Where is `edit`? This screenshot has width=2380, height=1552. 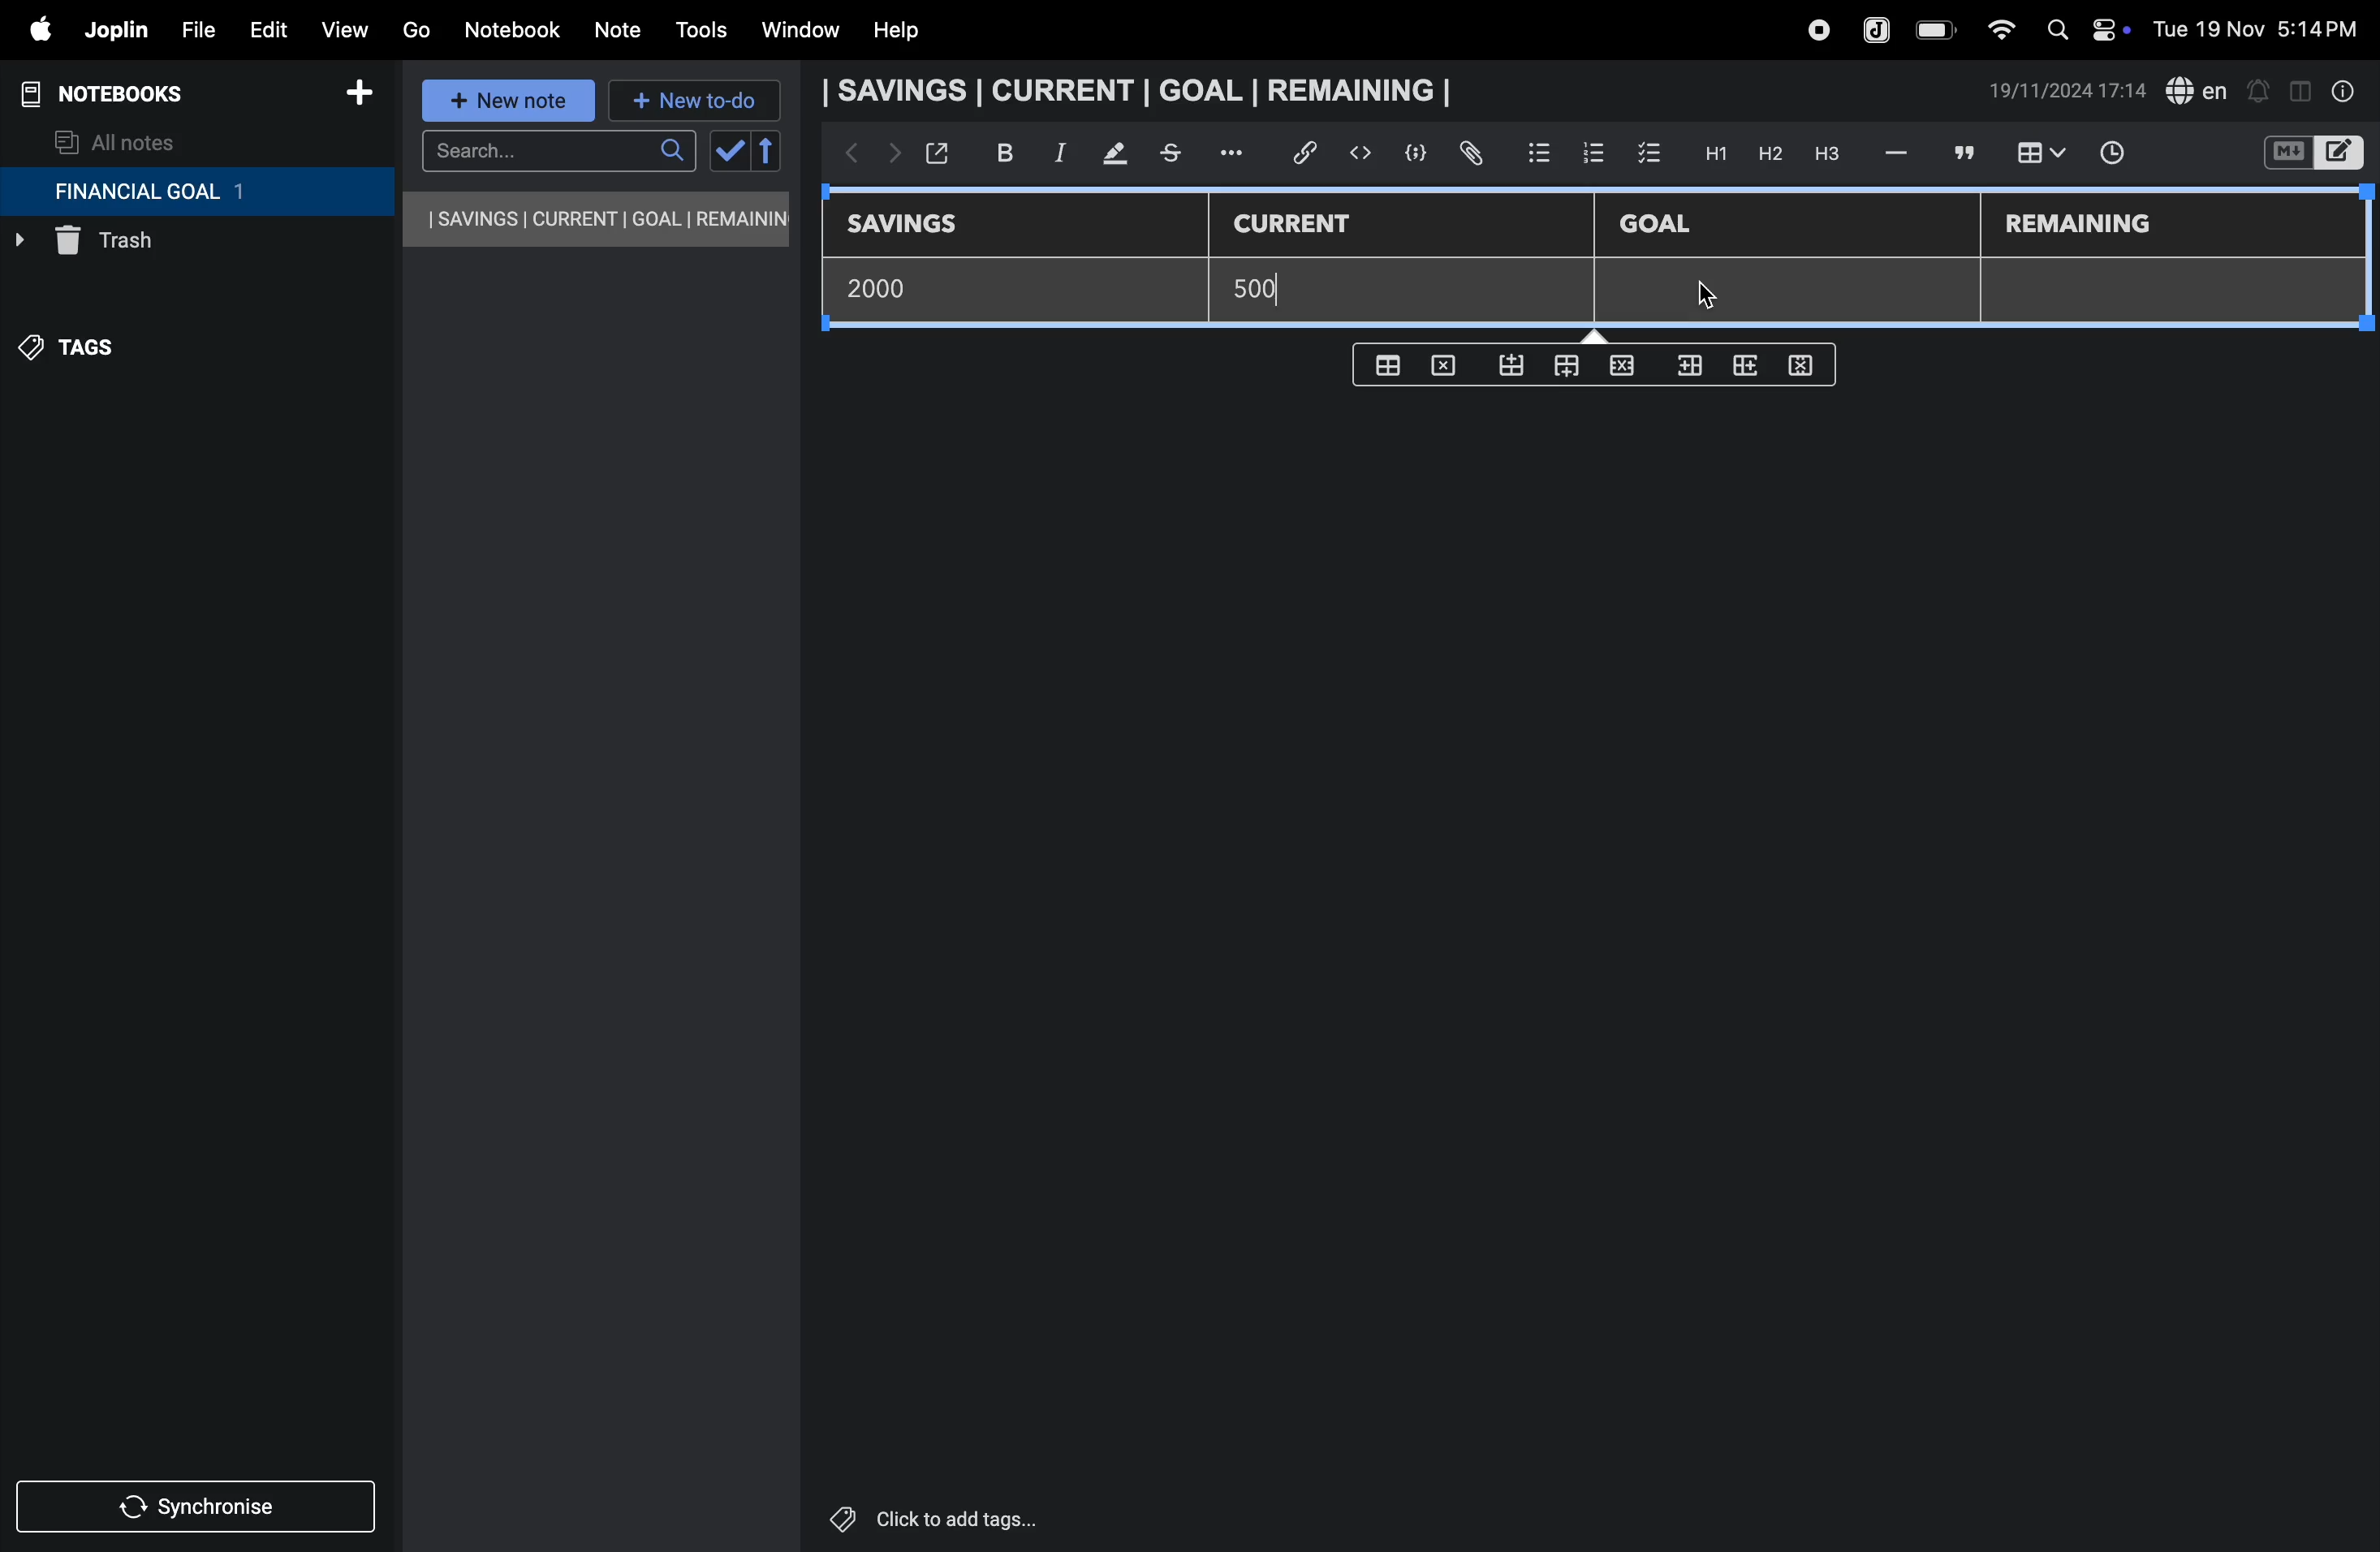 edit is located at coordinates (259, 25).